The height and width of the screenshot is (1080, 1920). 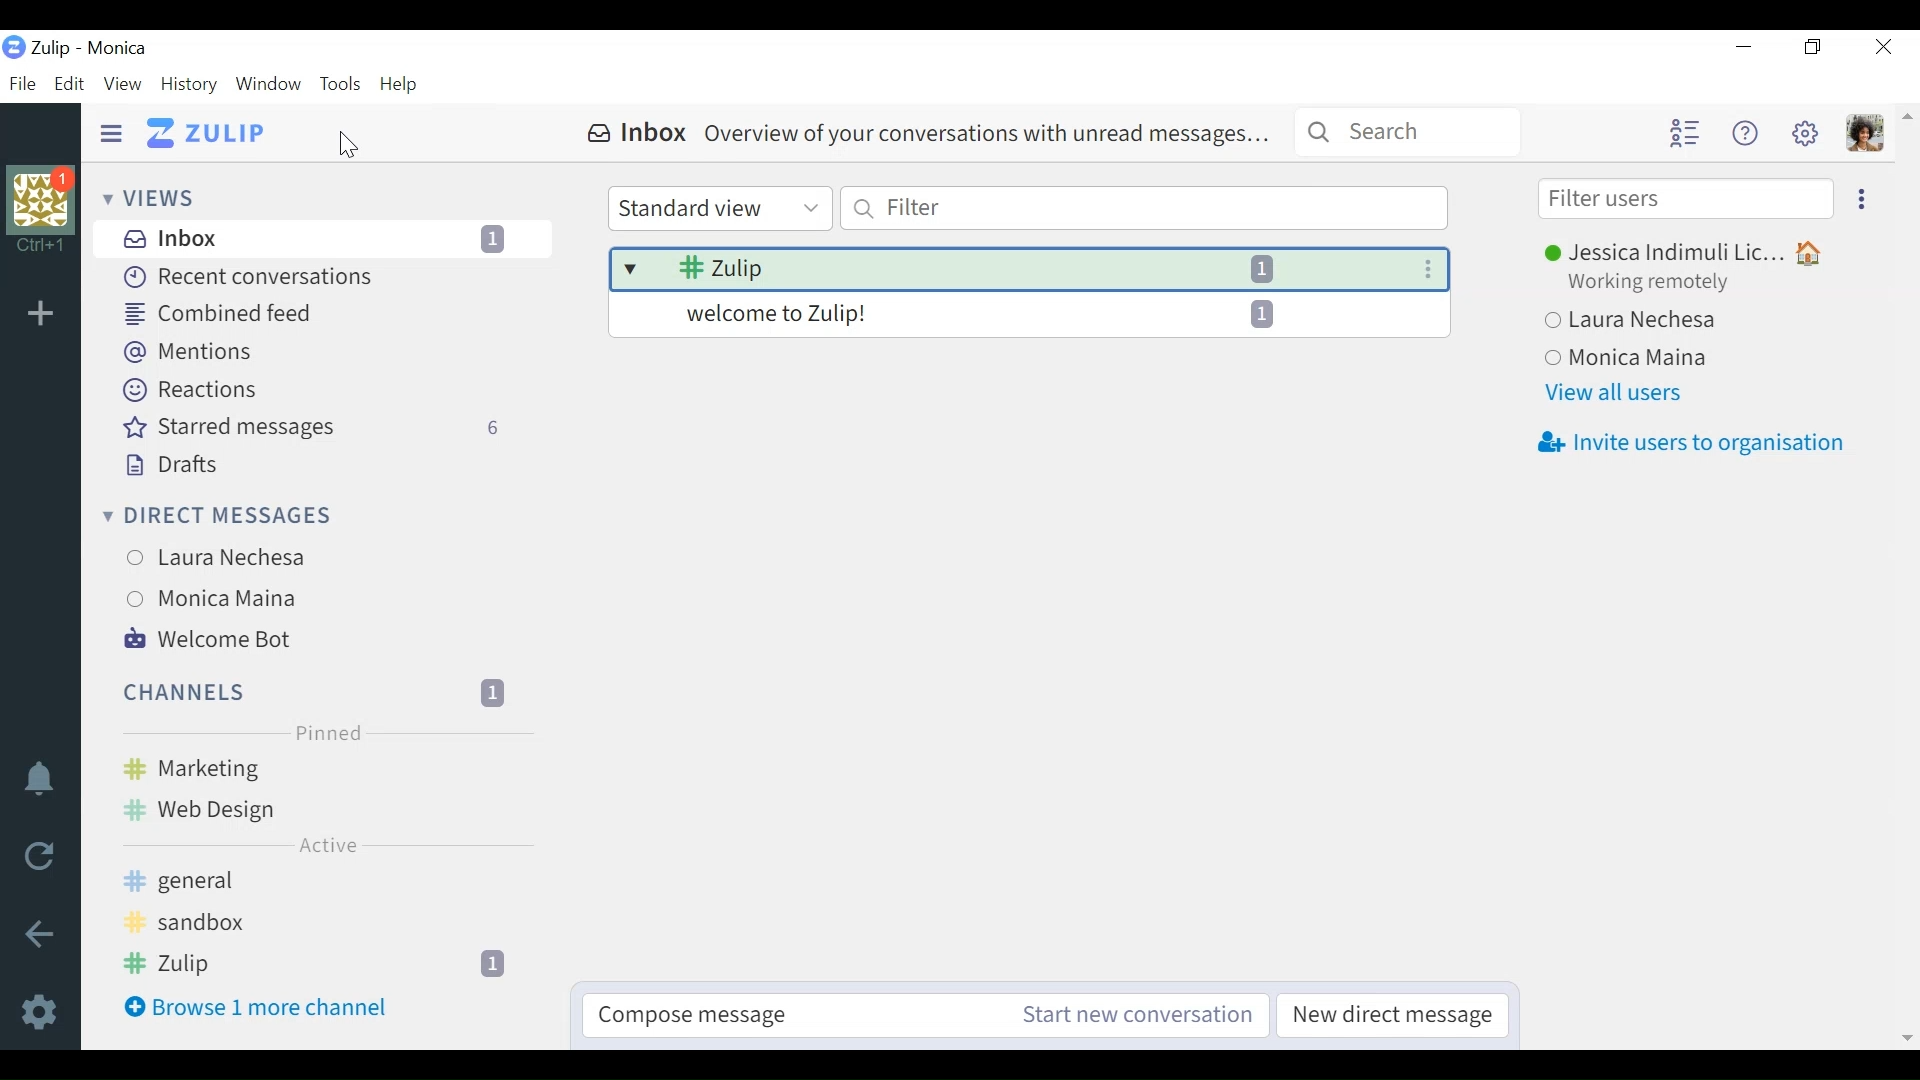 What do you see at coordinates (43, 936) in the screenshot?
I see `Back` at bounding box center [43, 936].